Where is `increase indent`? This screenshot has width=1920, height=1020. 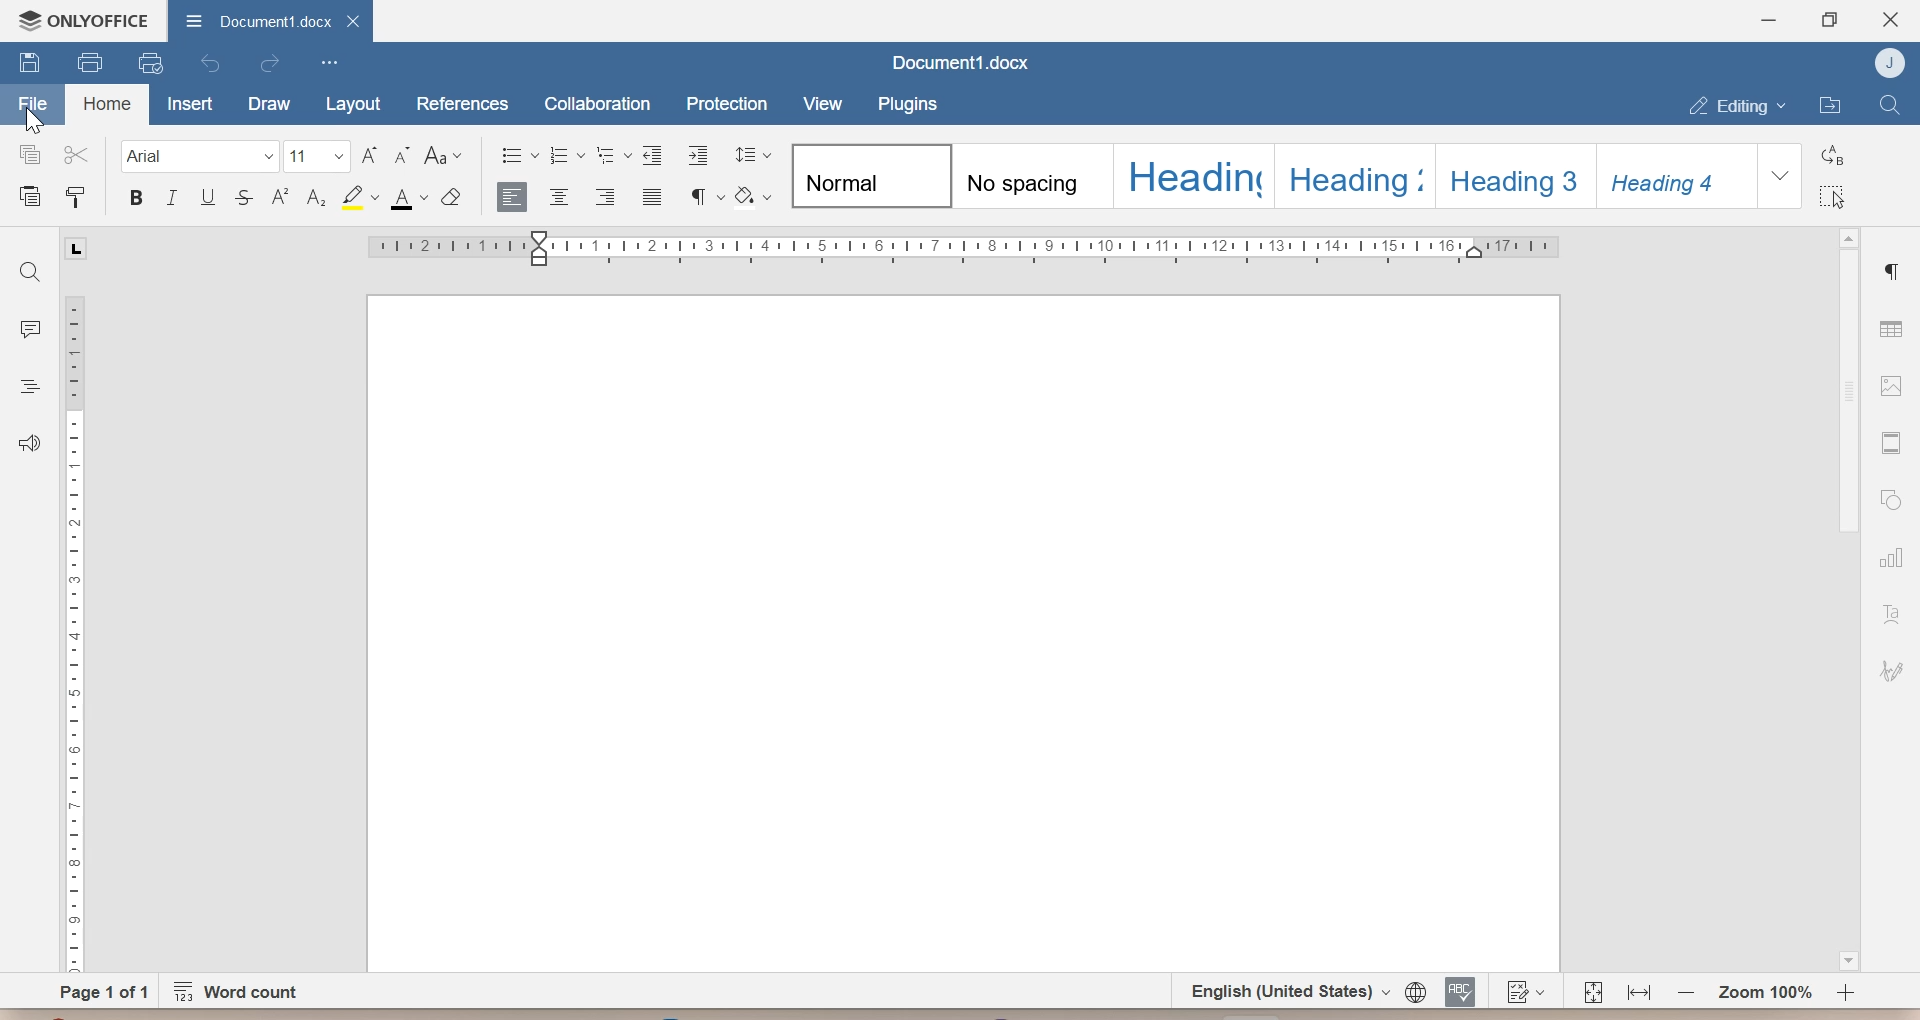 increase indent is located at coordinates (695, 156).